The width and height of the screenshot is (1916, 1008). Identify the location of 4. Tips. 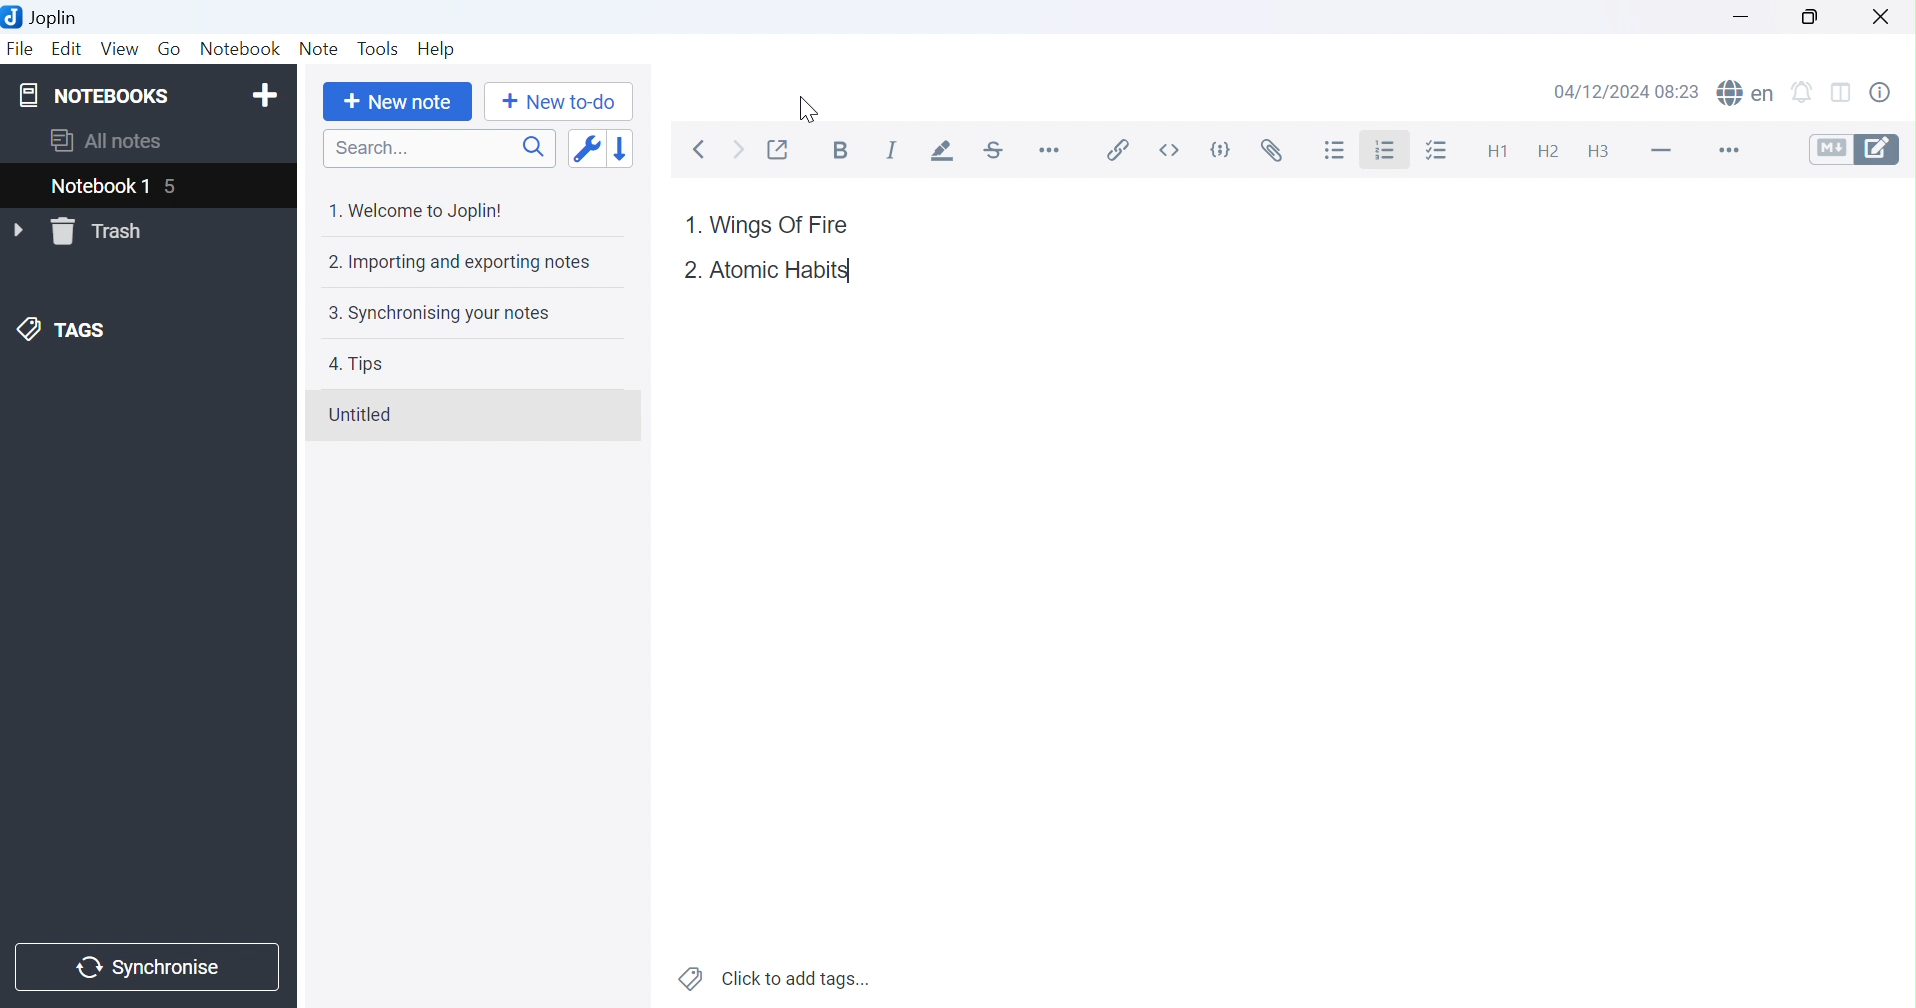
(356, 364).